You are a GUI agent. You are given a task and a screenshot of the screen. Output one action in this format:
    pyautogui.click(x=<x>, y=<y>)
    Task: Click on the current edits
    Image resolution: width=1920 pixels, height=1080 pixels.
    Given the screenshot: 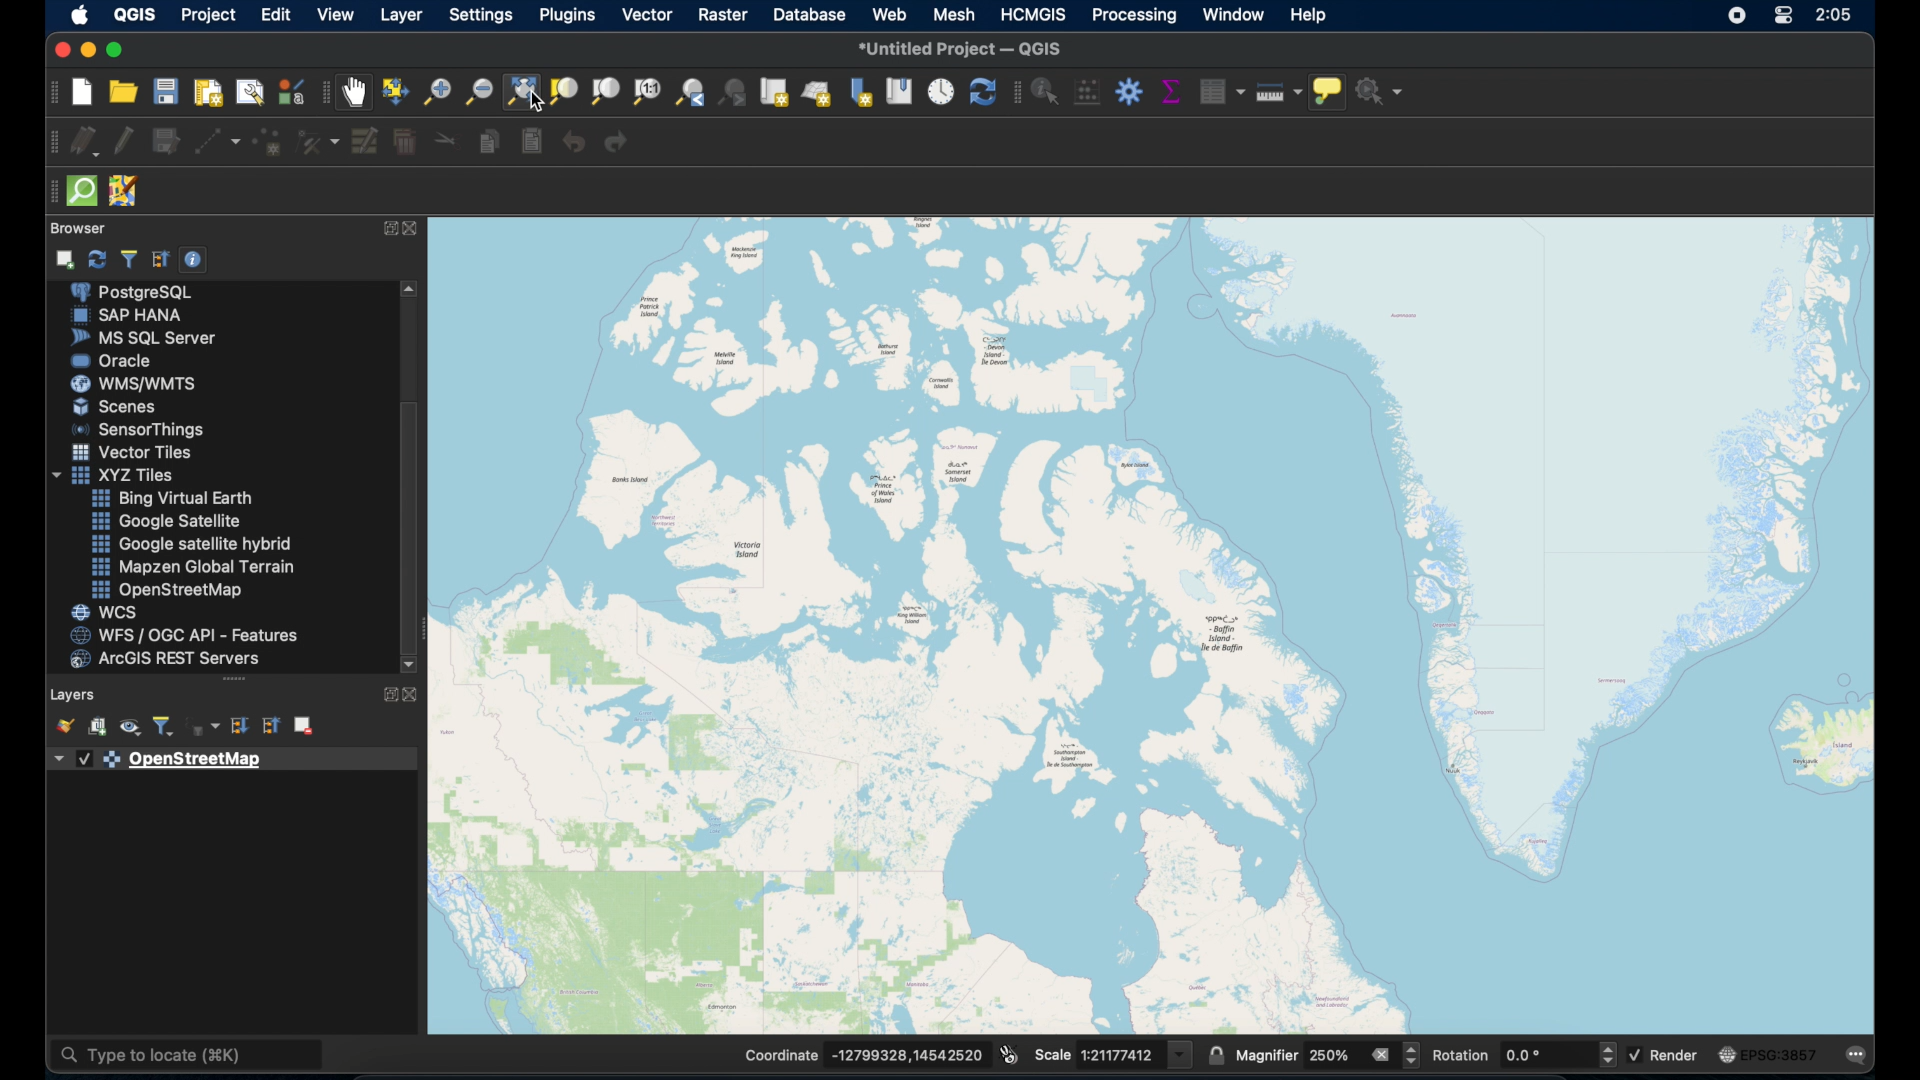 What is the action you would take?
    pyautogui.click(x=82, y=142)
    